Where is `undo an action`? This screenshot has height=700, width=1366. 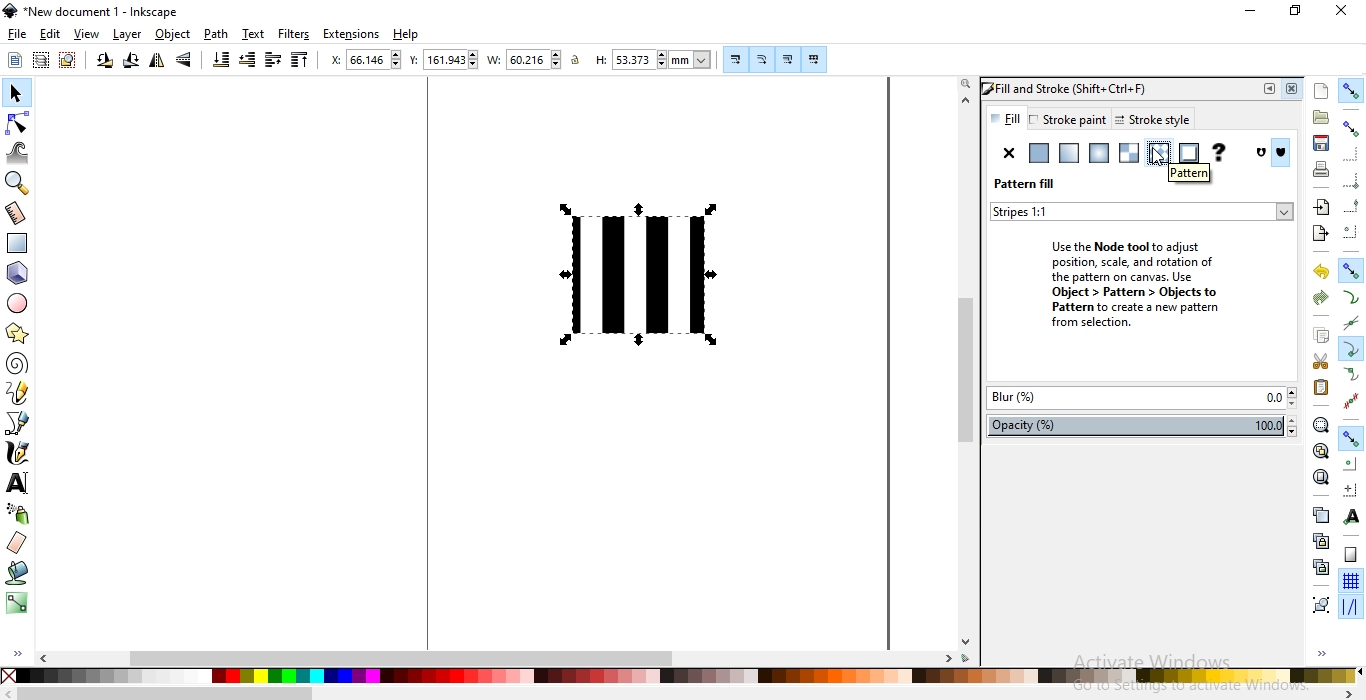 undo an action is located at coordinates (1322, 271).